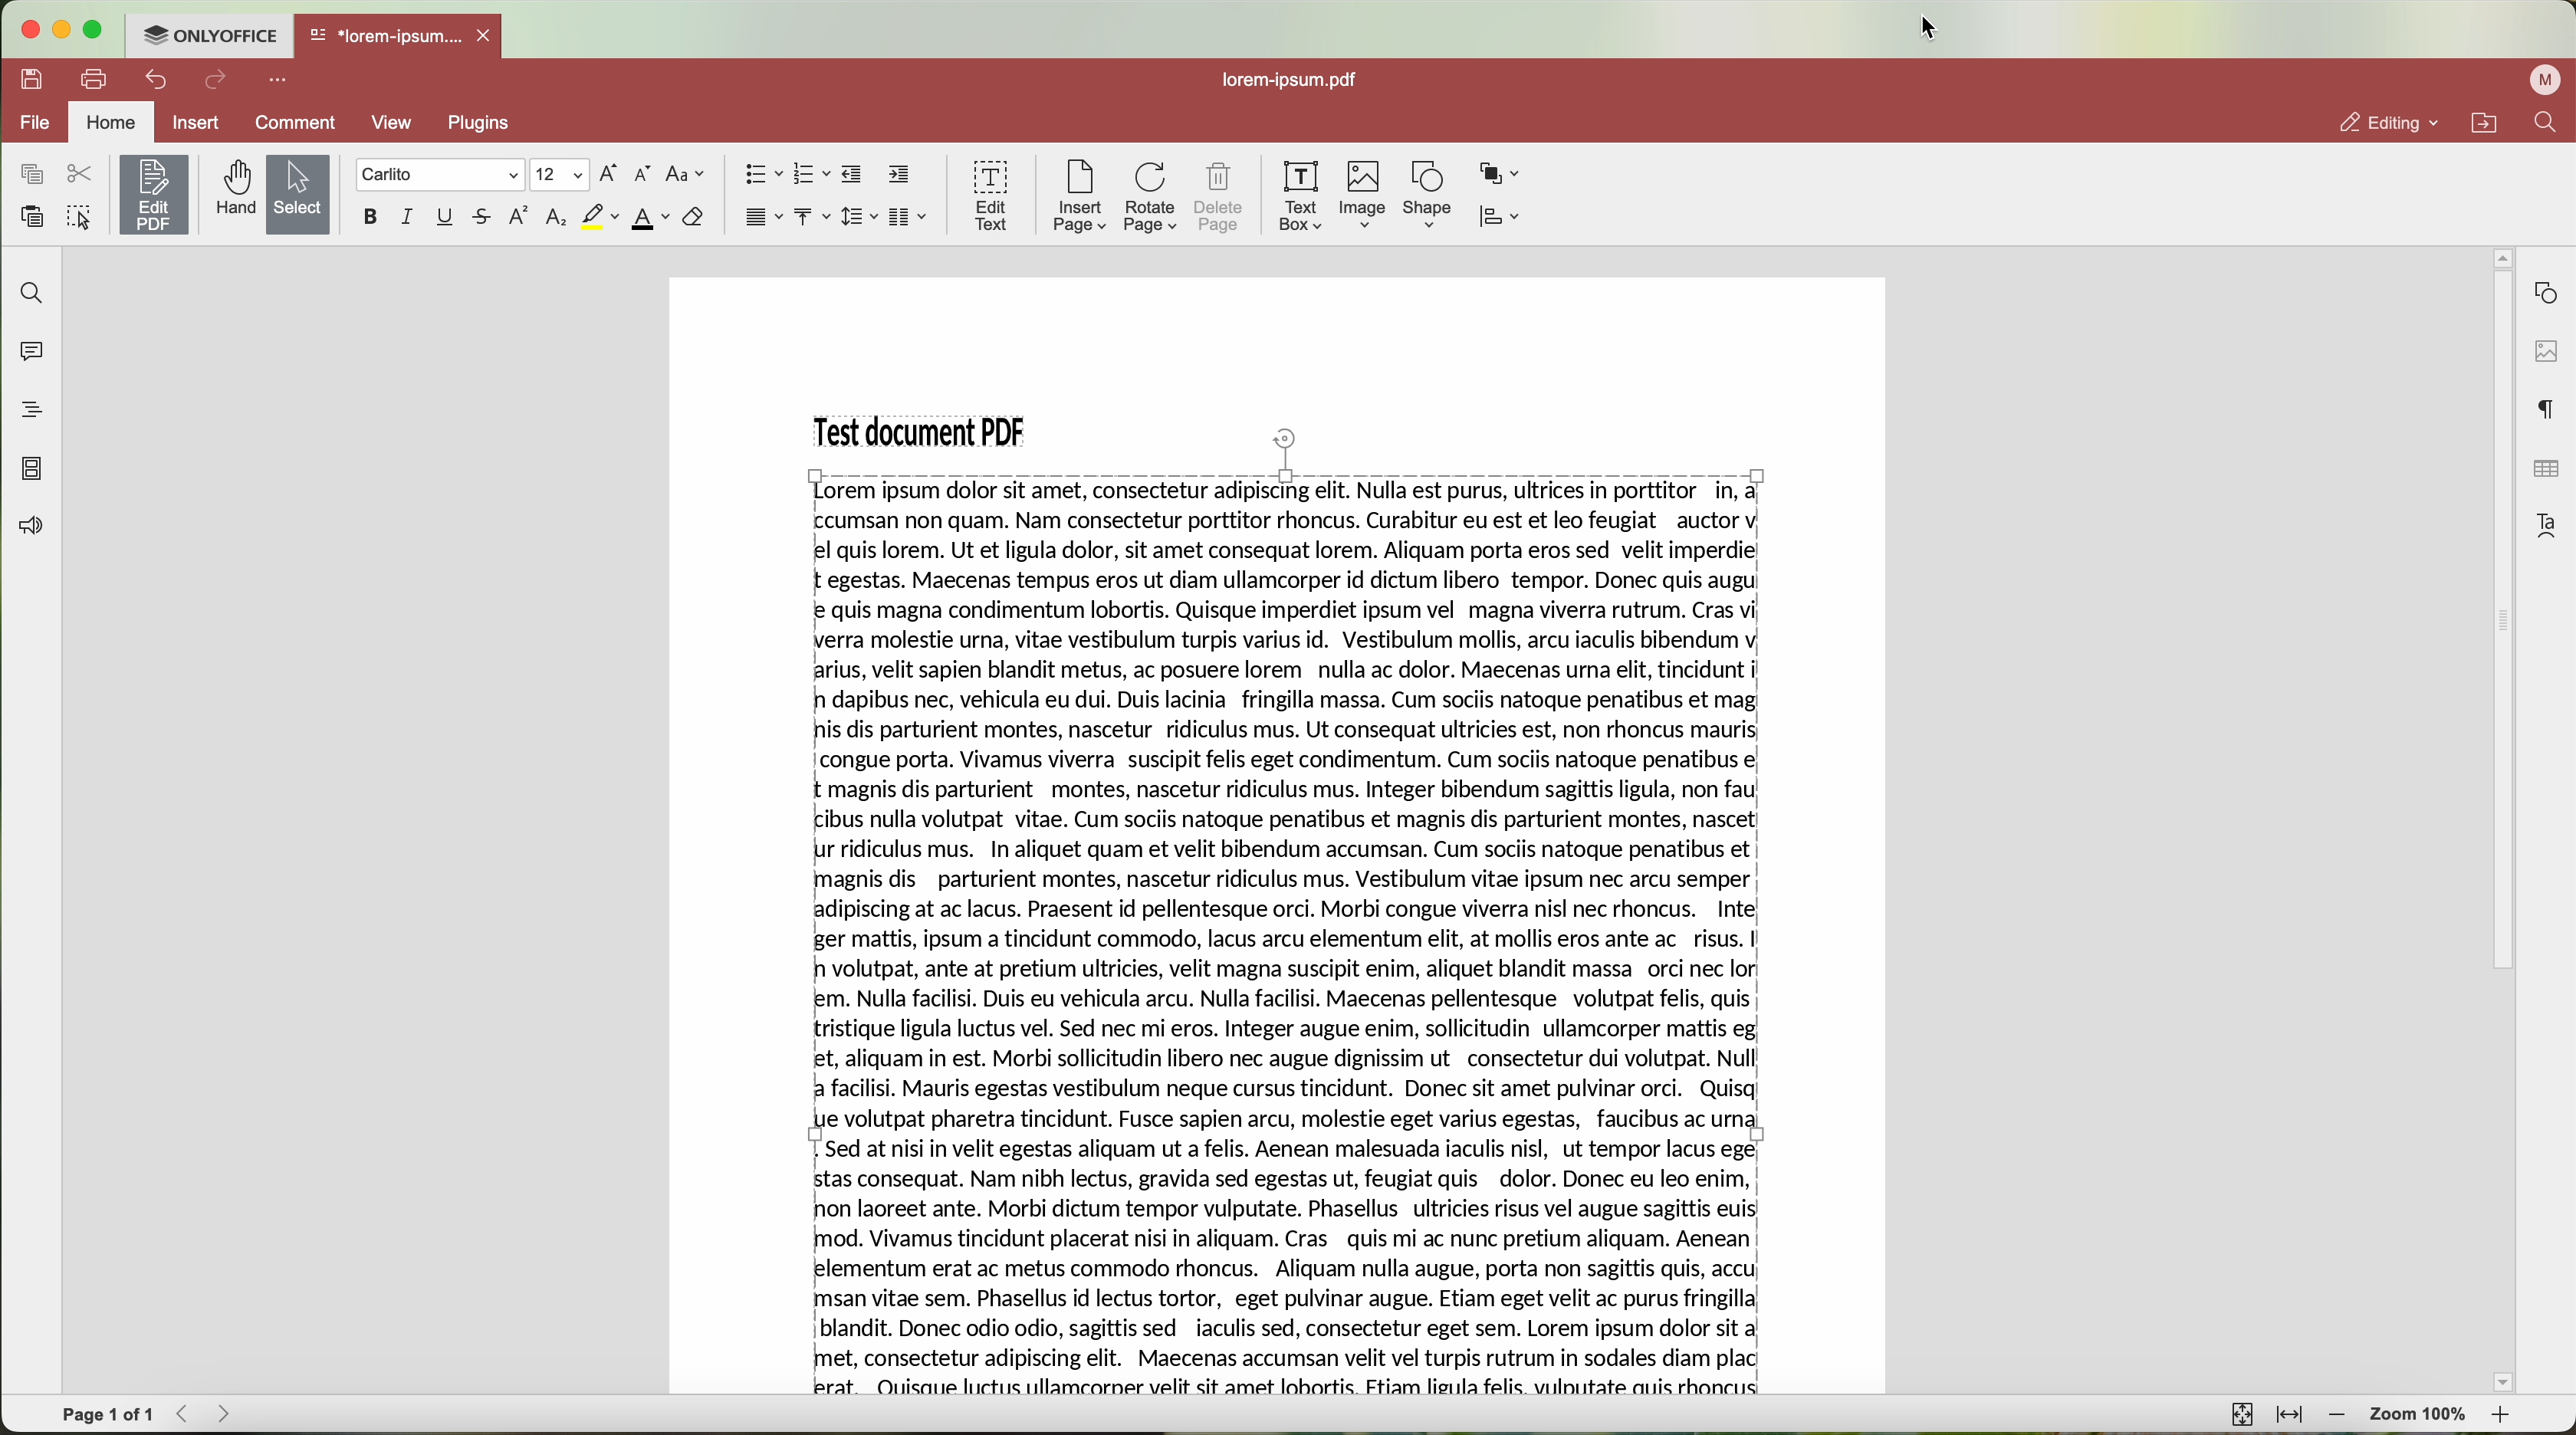 Image resolution: width=2576 pixels, height=1435 pixels. I want to click on align shape, so click(1503, 215).